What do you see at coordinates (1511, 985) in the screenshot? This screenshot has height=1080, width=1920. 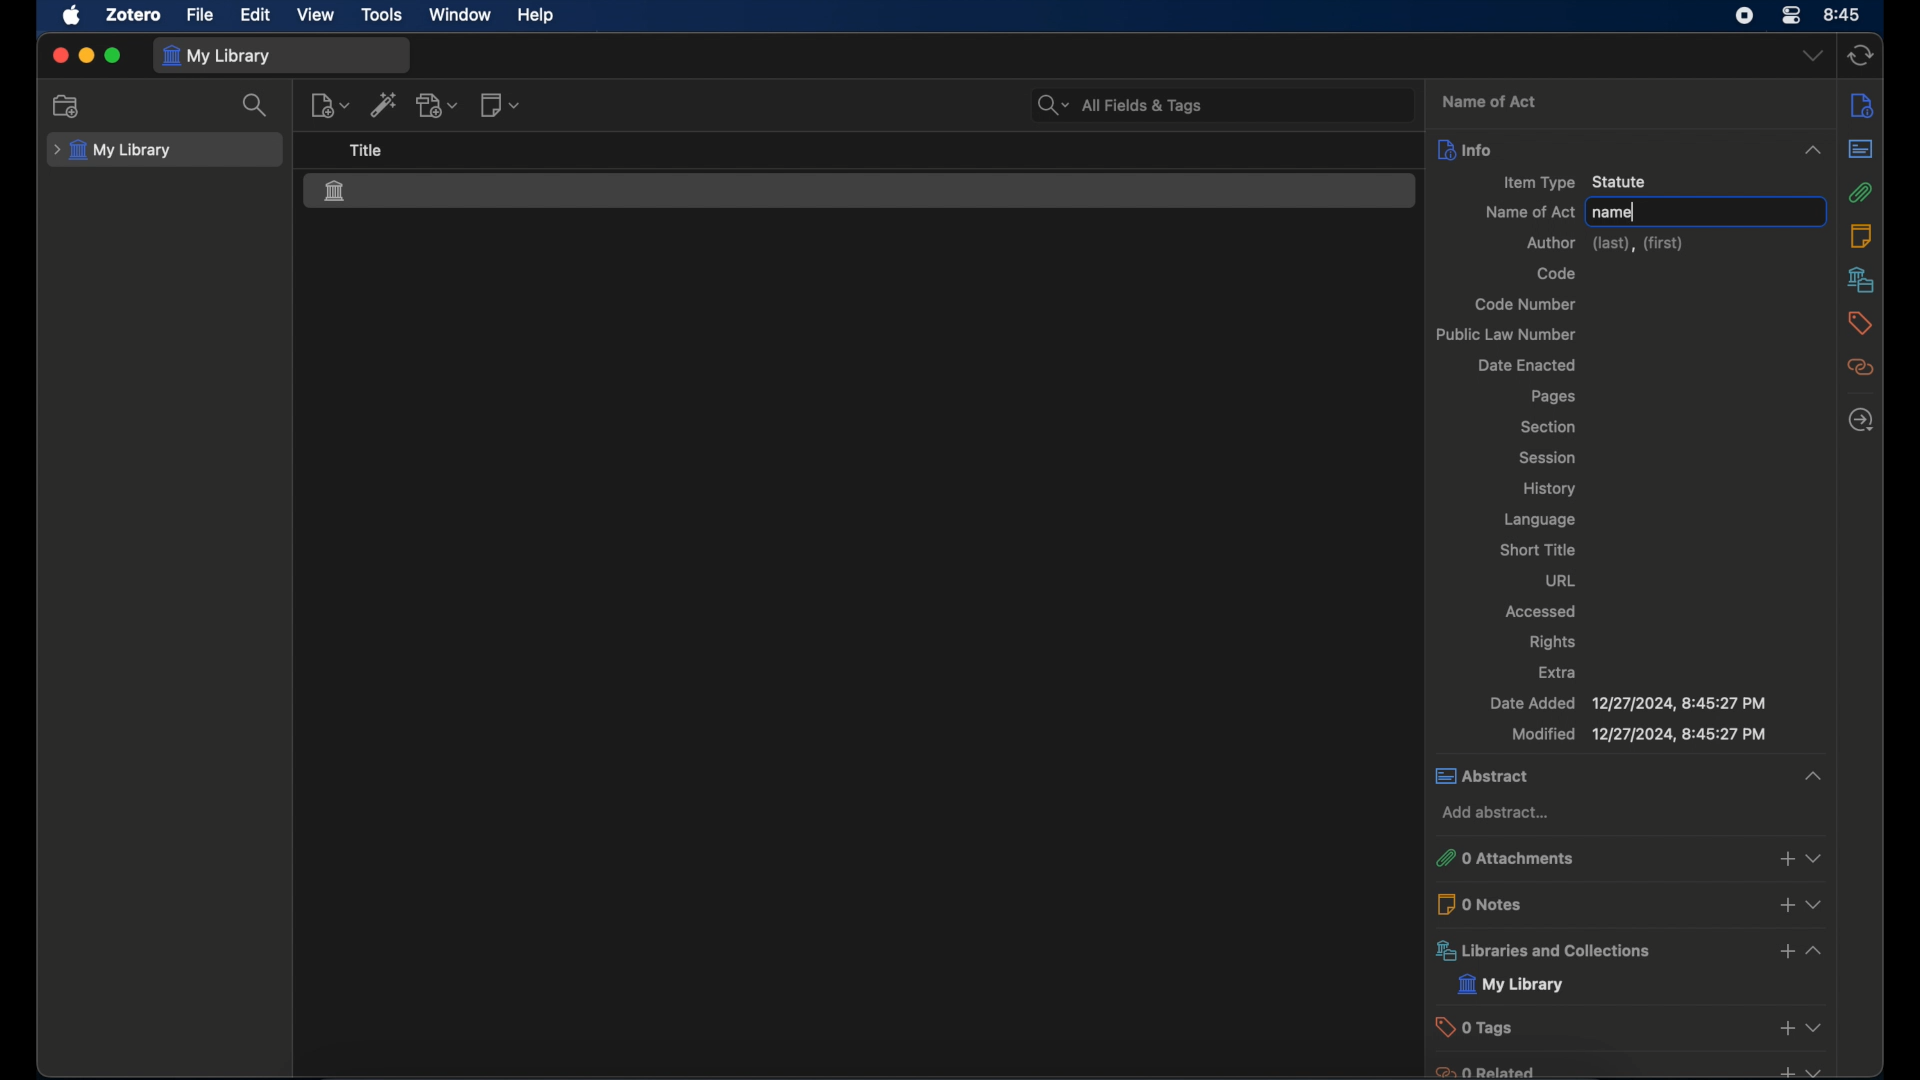 I see `my library` at bounding box center [1511, 985].